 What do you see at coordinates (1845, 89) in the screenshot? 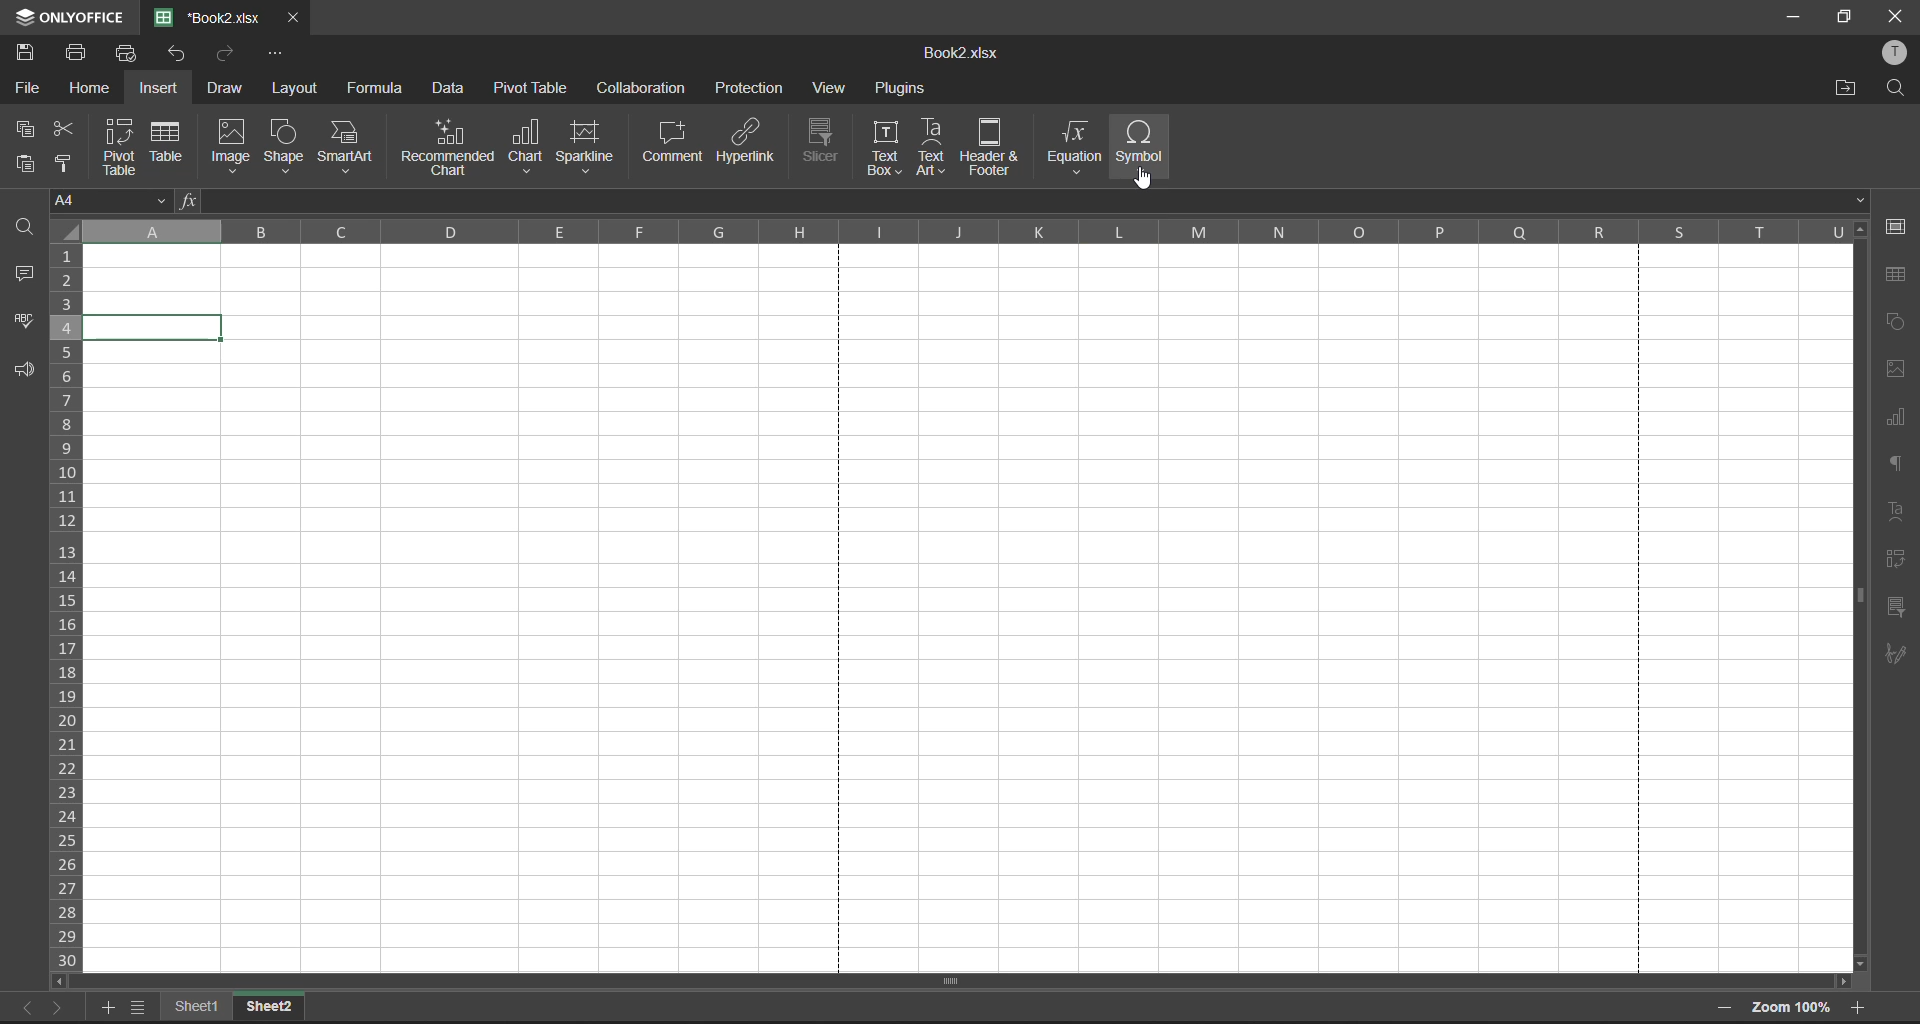
I see `open location` at bounding box center [1845, 89].